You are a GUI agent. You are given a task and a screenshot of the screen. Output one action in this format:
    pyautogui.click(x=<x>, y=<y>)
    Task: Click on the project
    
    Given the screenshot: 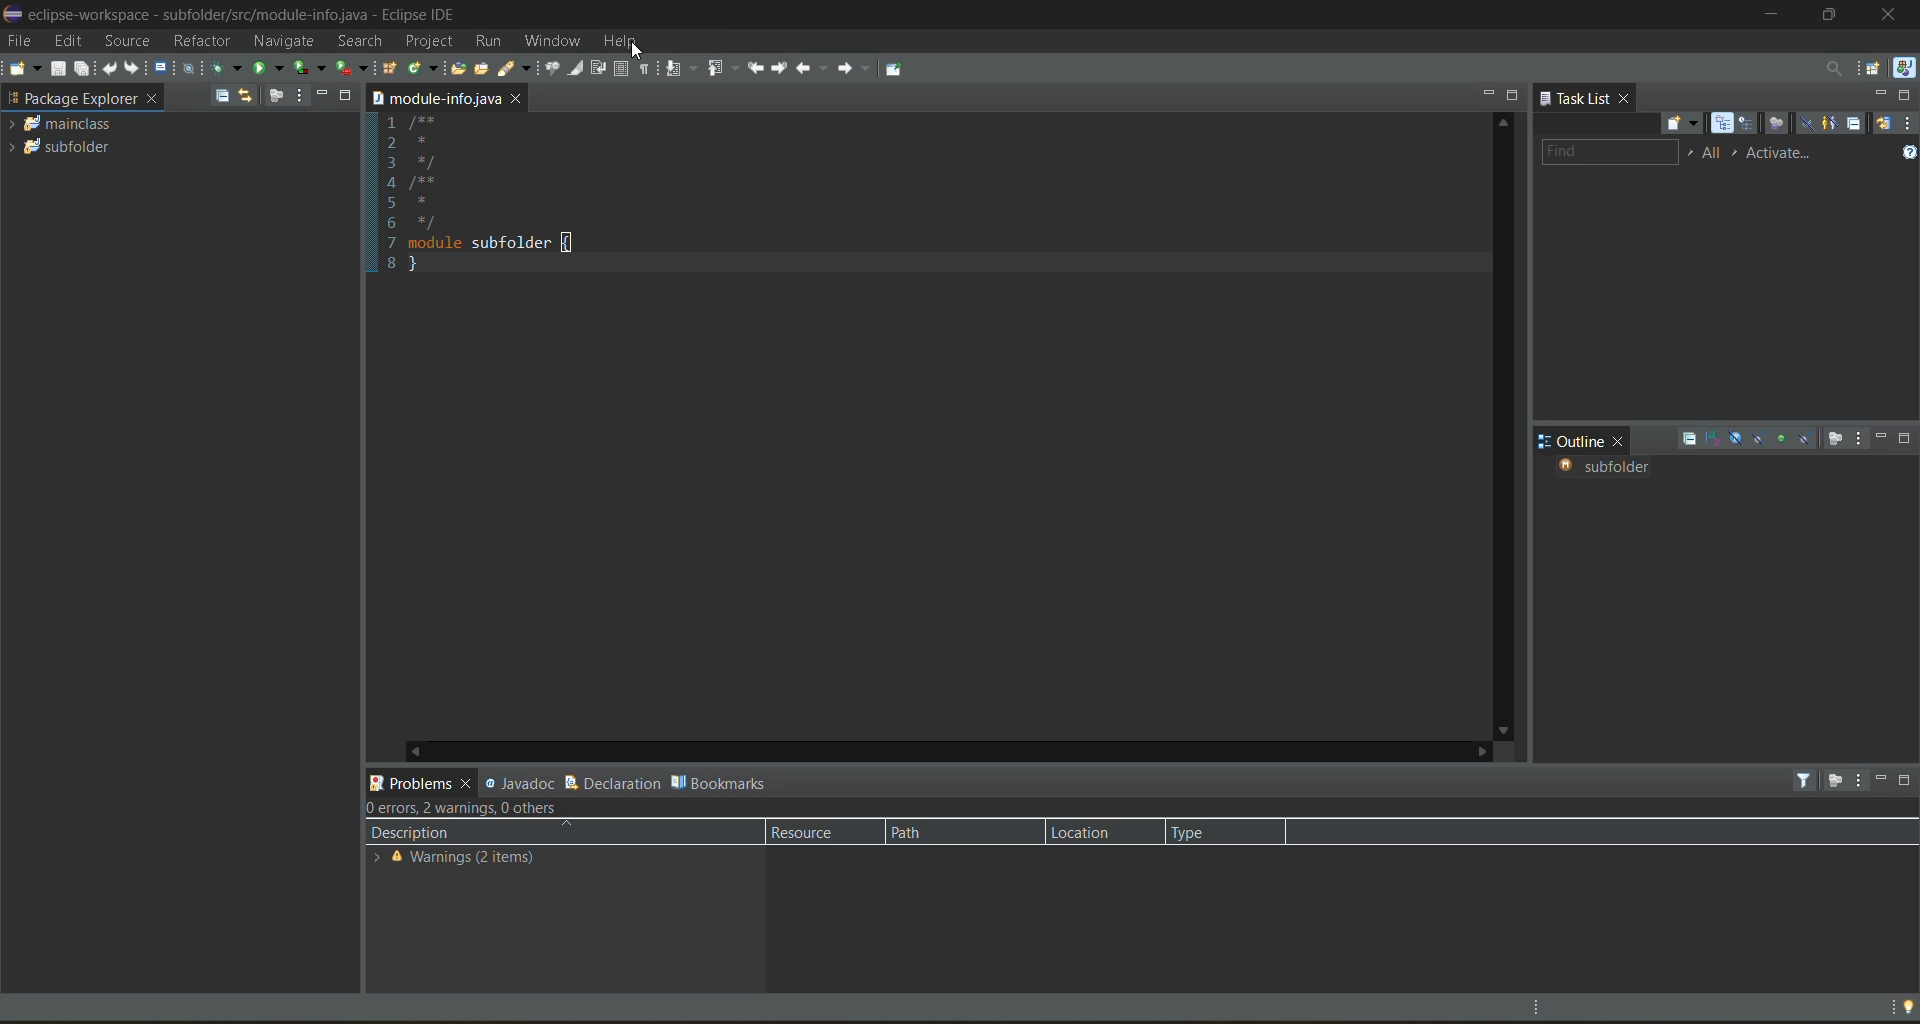 What is the action you would take?
    pyautogui.click(x=427, y=40)
    